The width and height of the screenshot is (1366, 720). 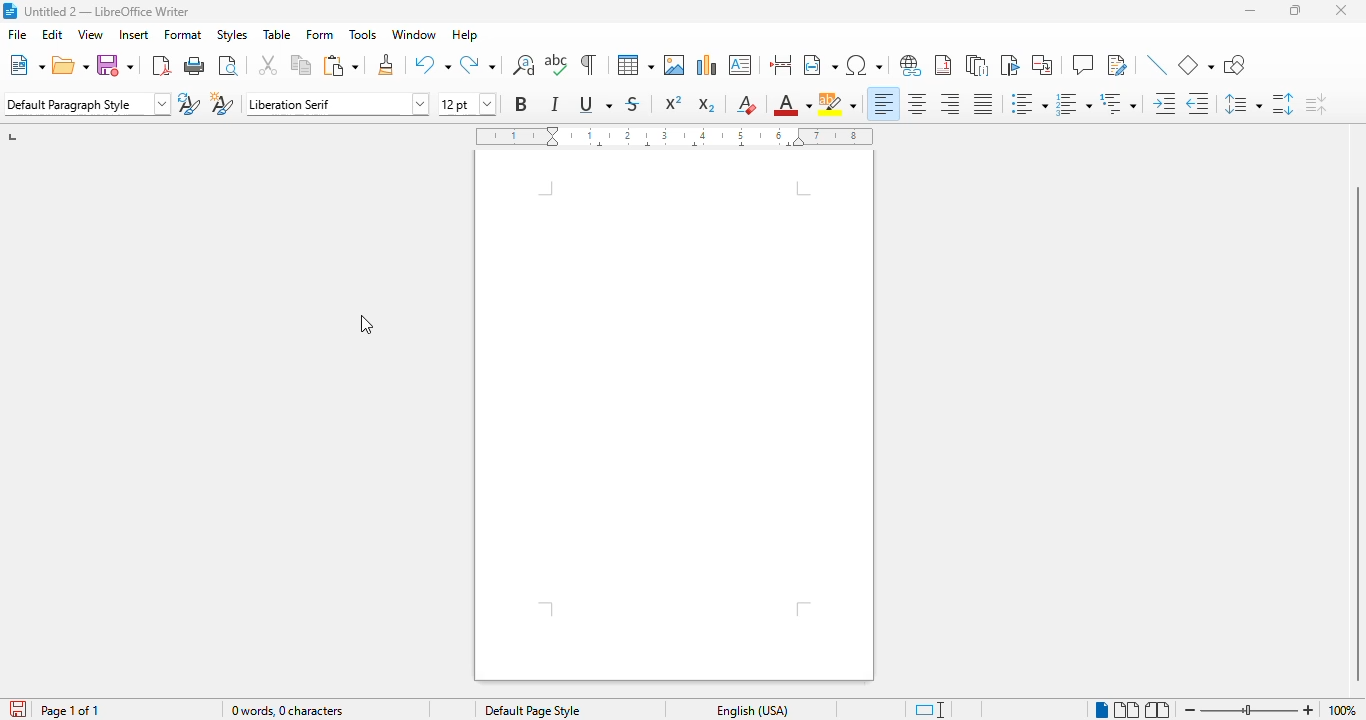 What do you see at coordinates (414, 34) in the screenshot?
I see `window` at bounding box center [414, 34].